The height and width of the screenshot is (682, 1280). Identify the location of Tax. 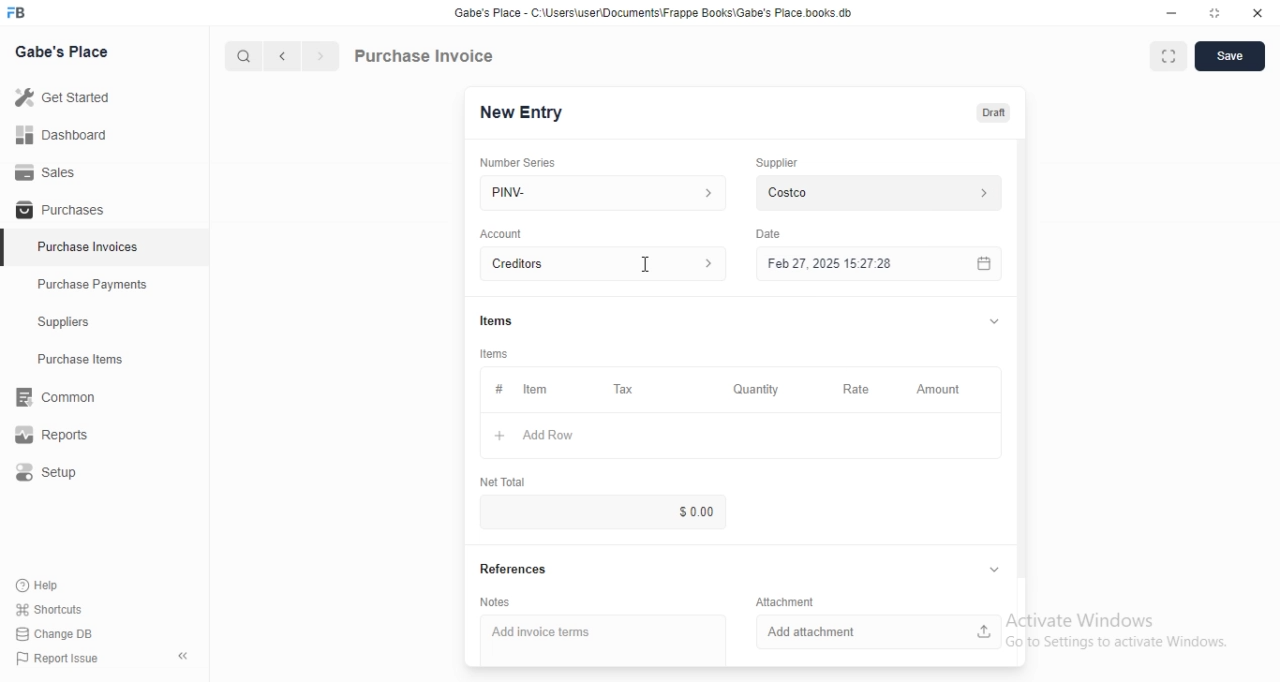
(626, 389).